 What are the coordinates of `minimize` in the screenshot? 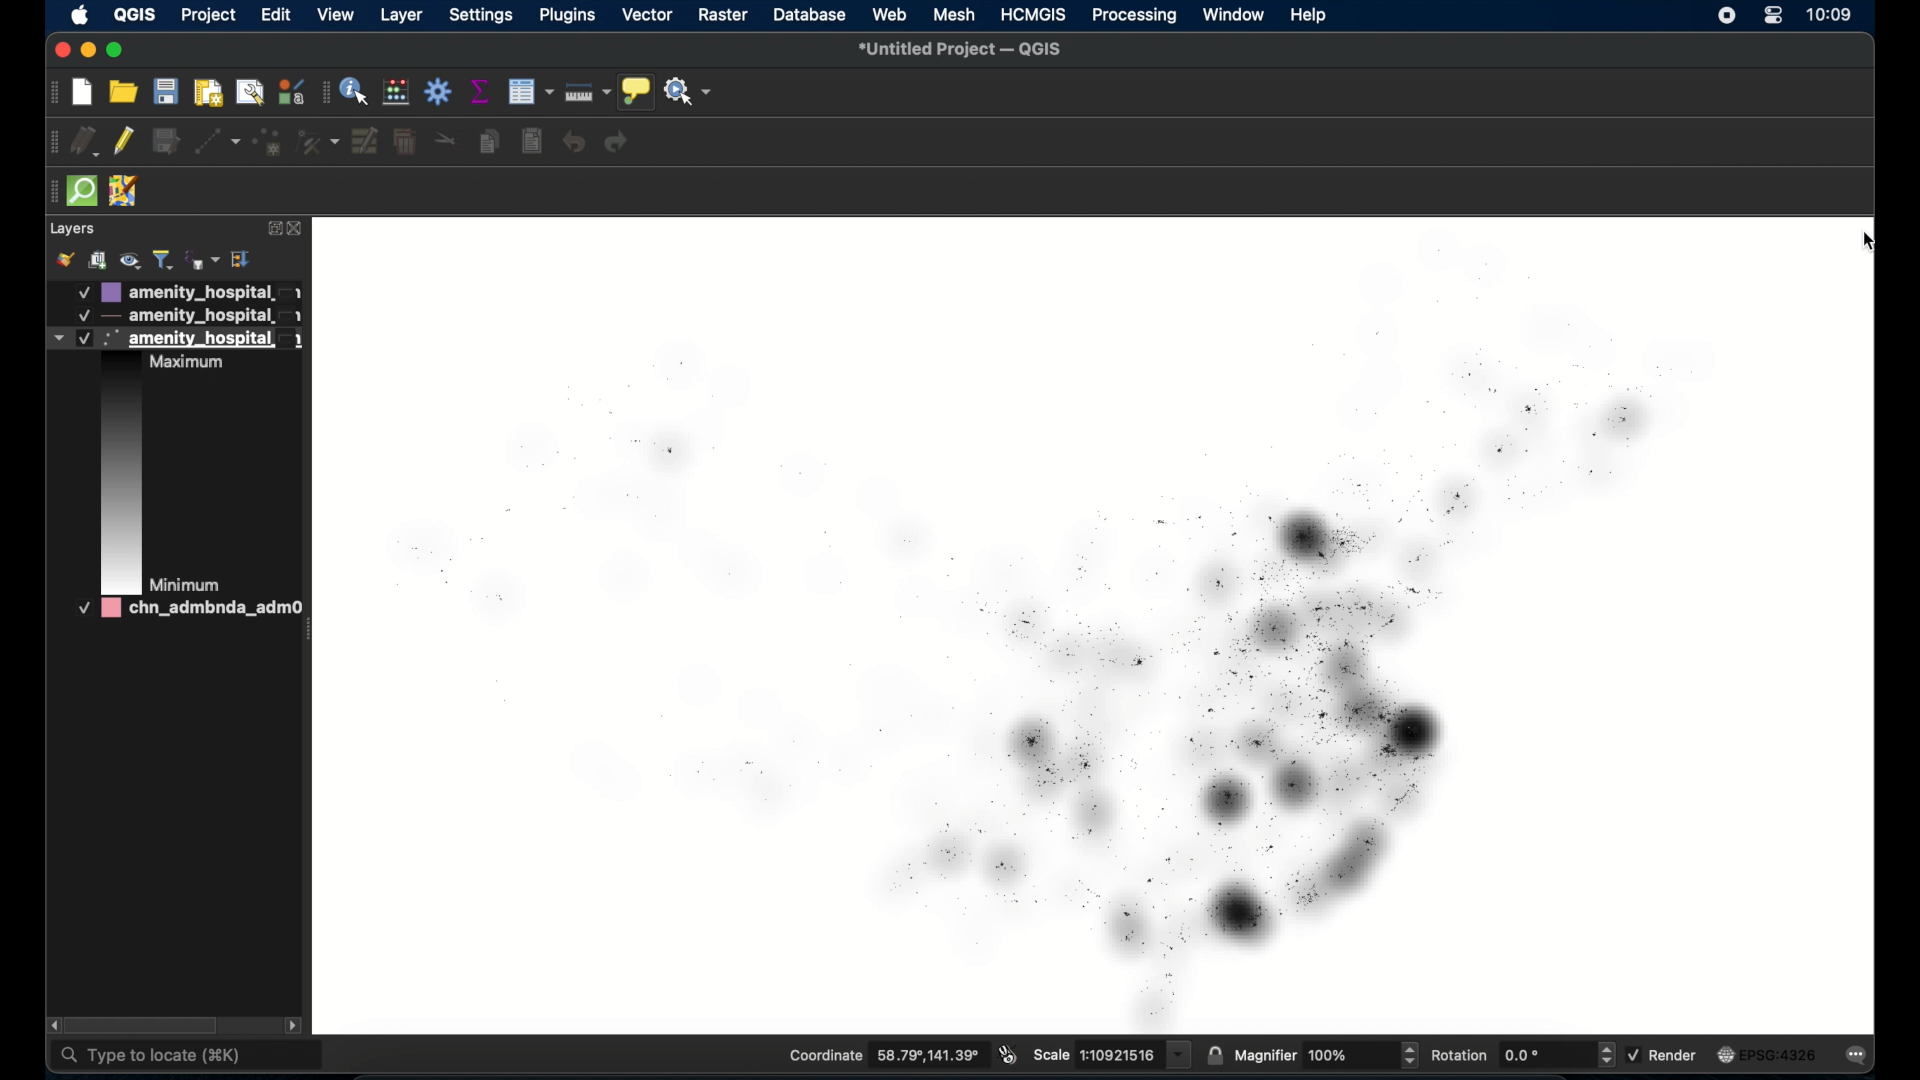 It's located at (87, 52).